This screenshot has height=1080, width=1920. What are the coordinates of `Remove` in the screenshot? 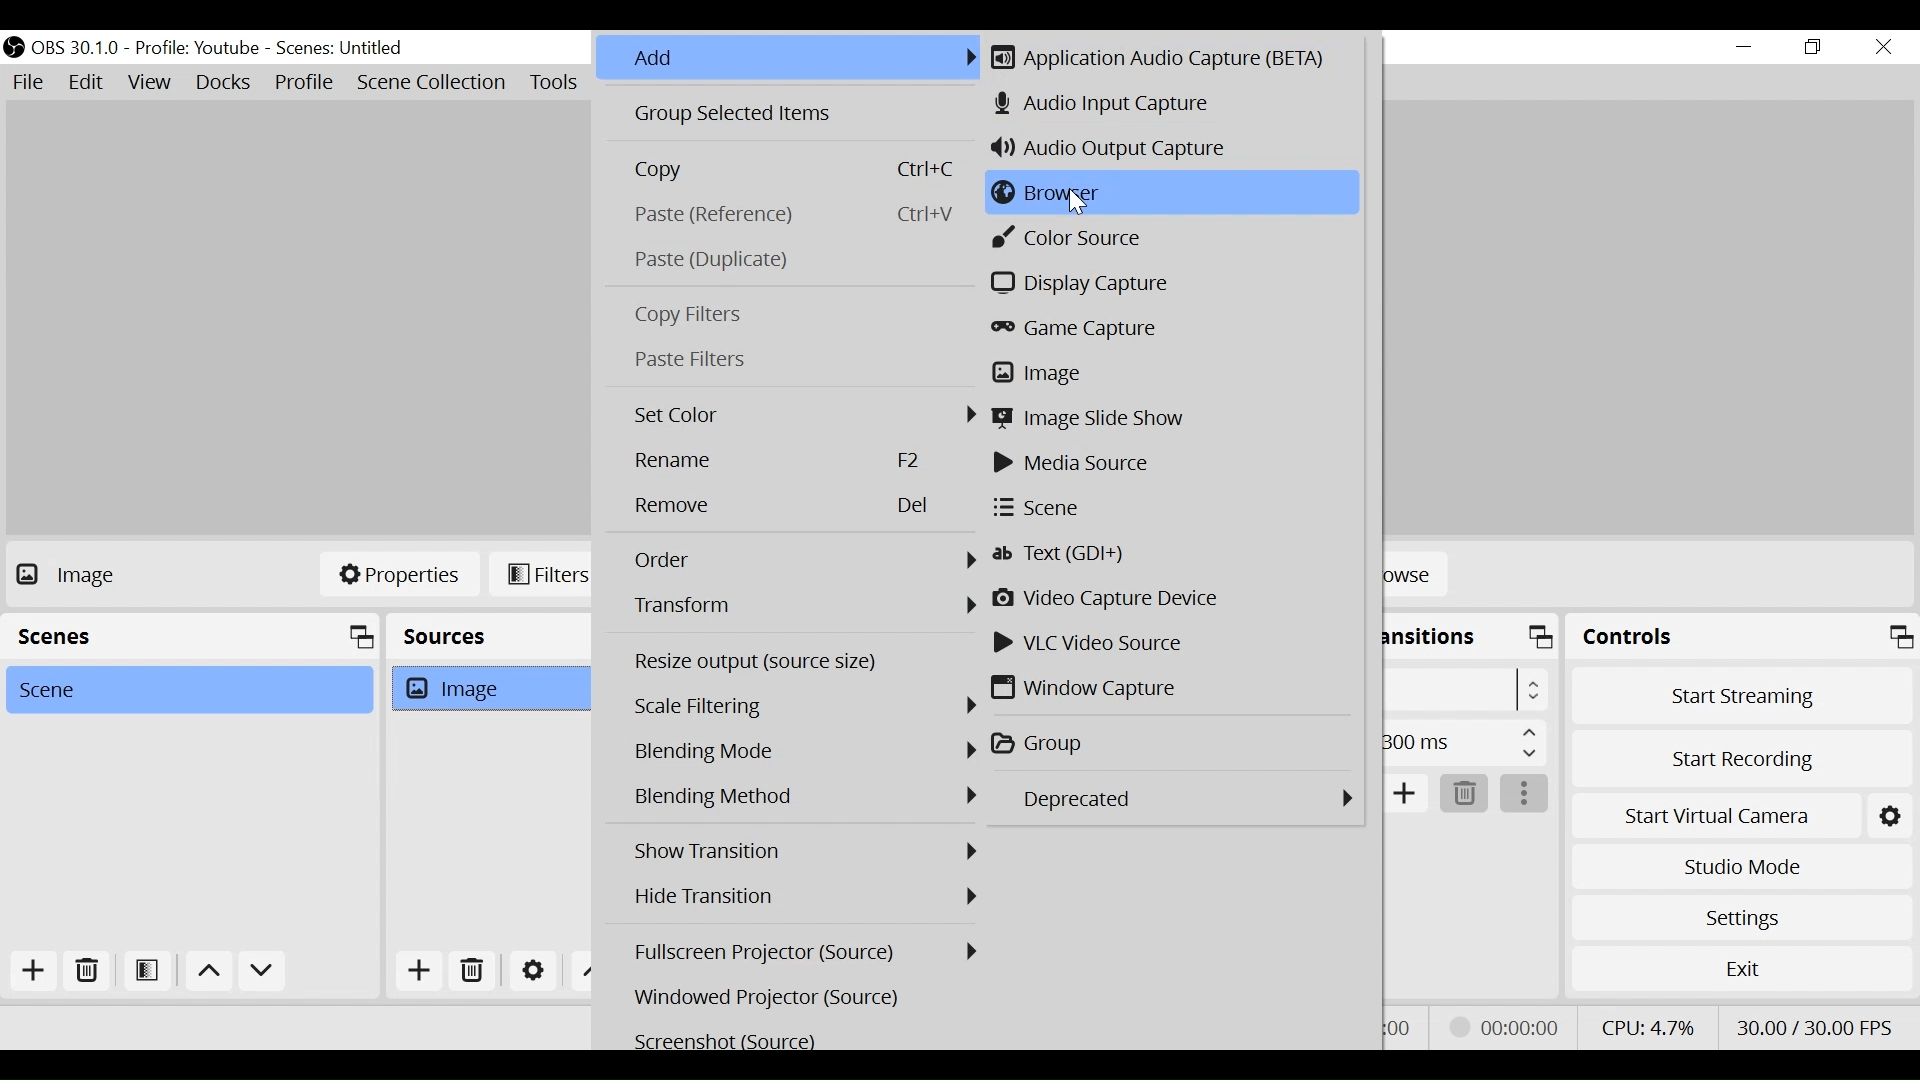 It's located at (797, 506).